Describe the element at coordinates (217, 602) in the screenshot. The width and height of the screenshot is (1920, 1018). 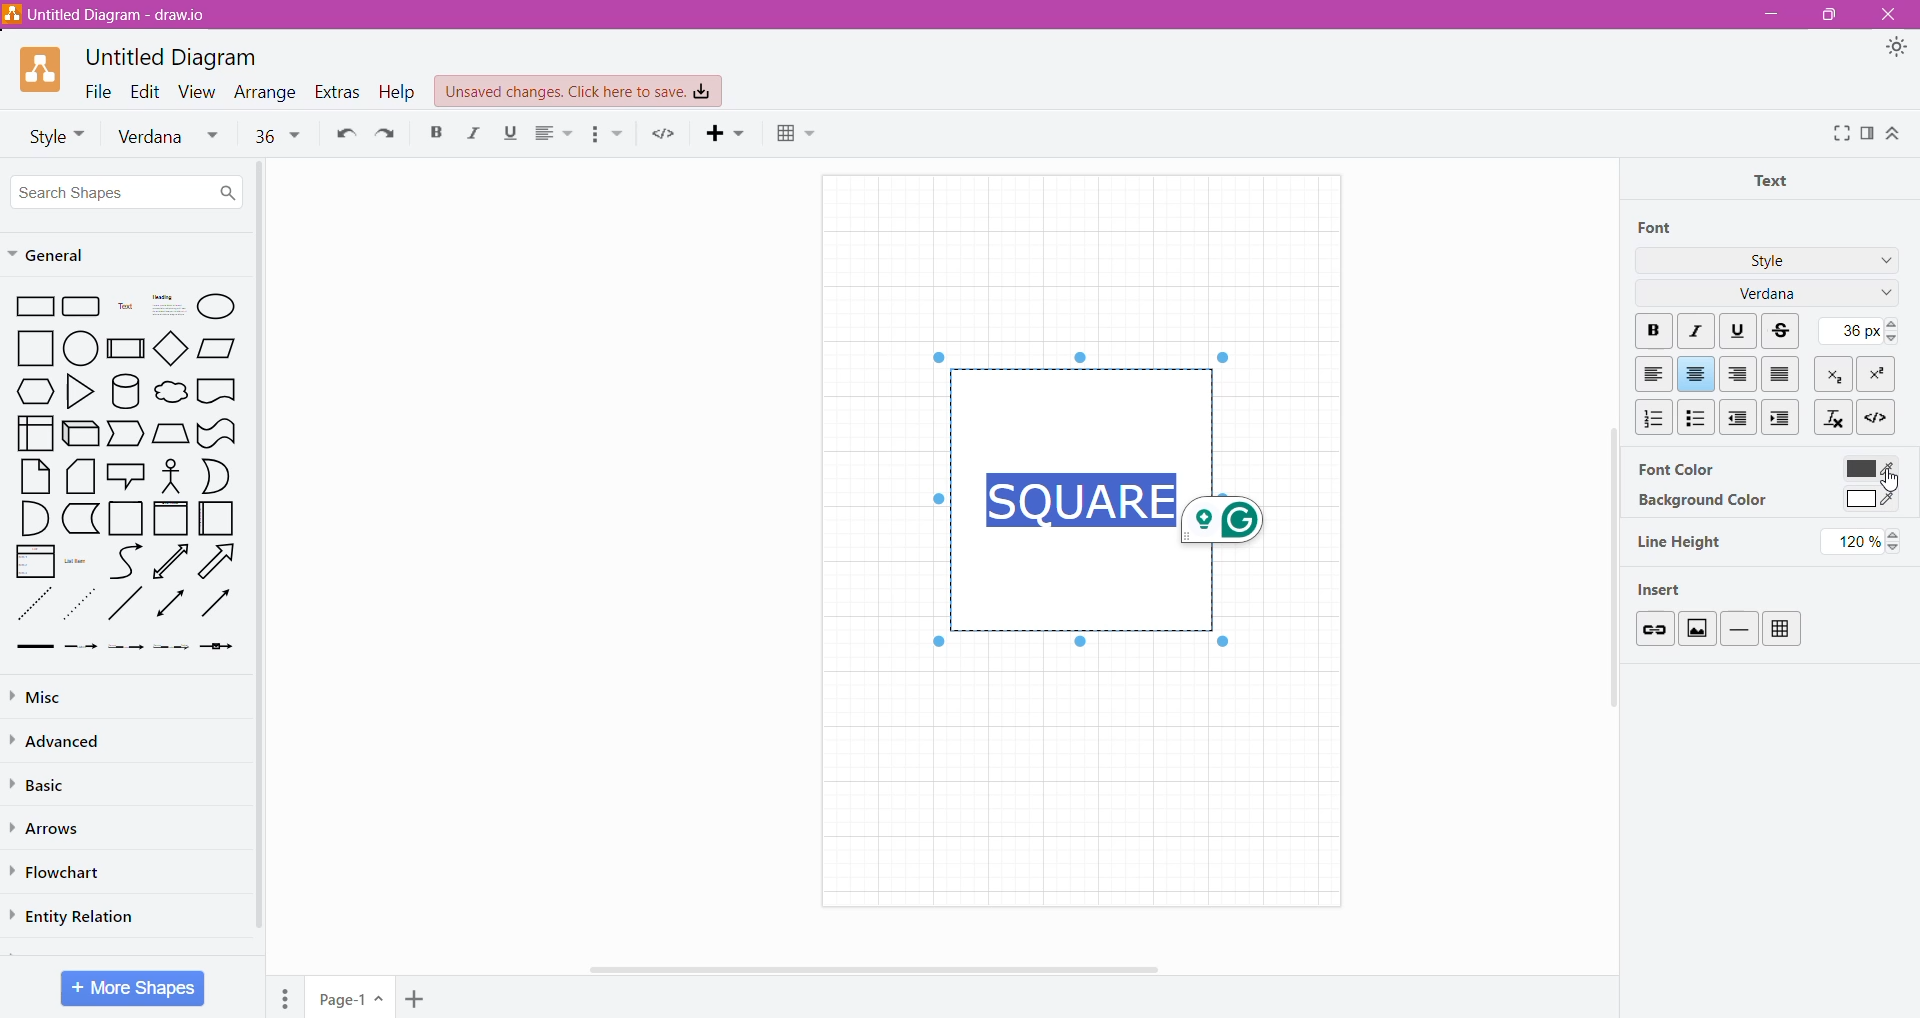
I see `Rightward Thick Arrow` at that location.